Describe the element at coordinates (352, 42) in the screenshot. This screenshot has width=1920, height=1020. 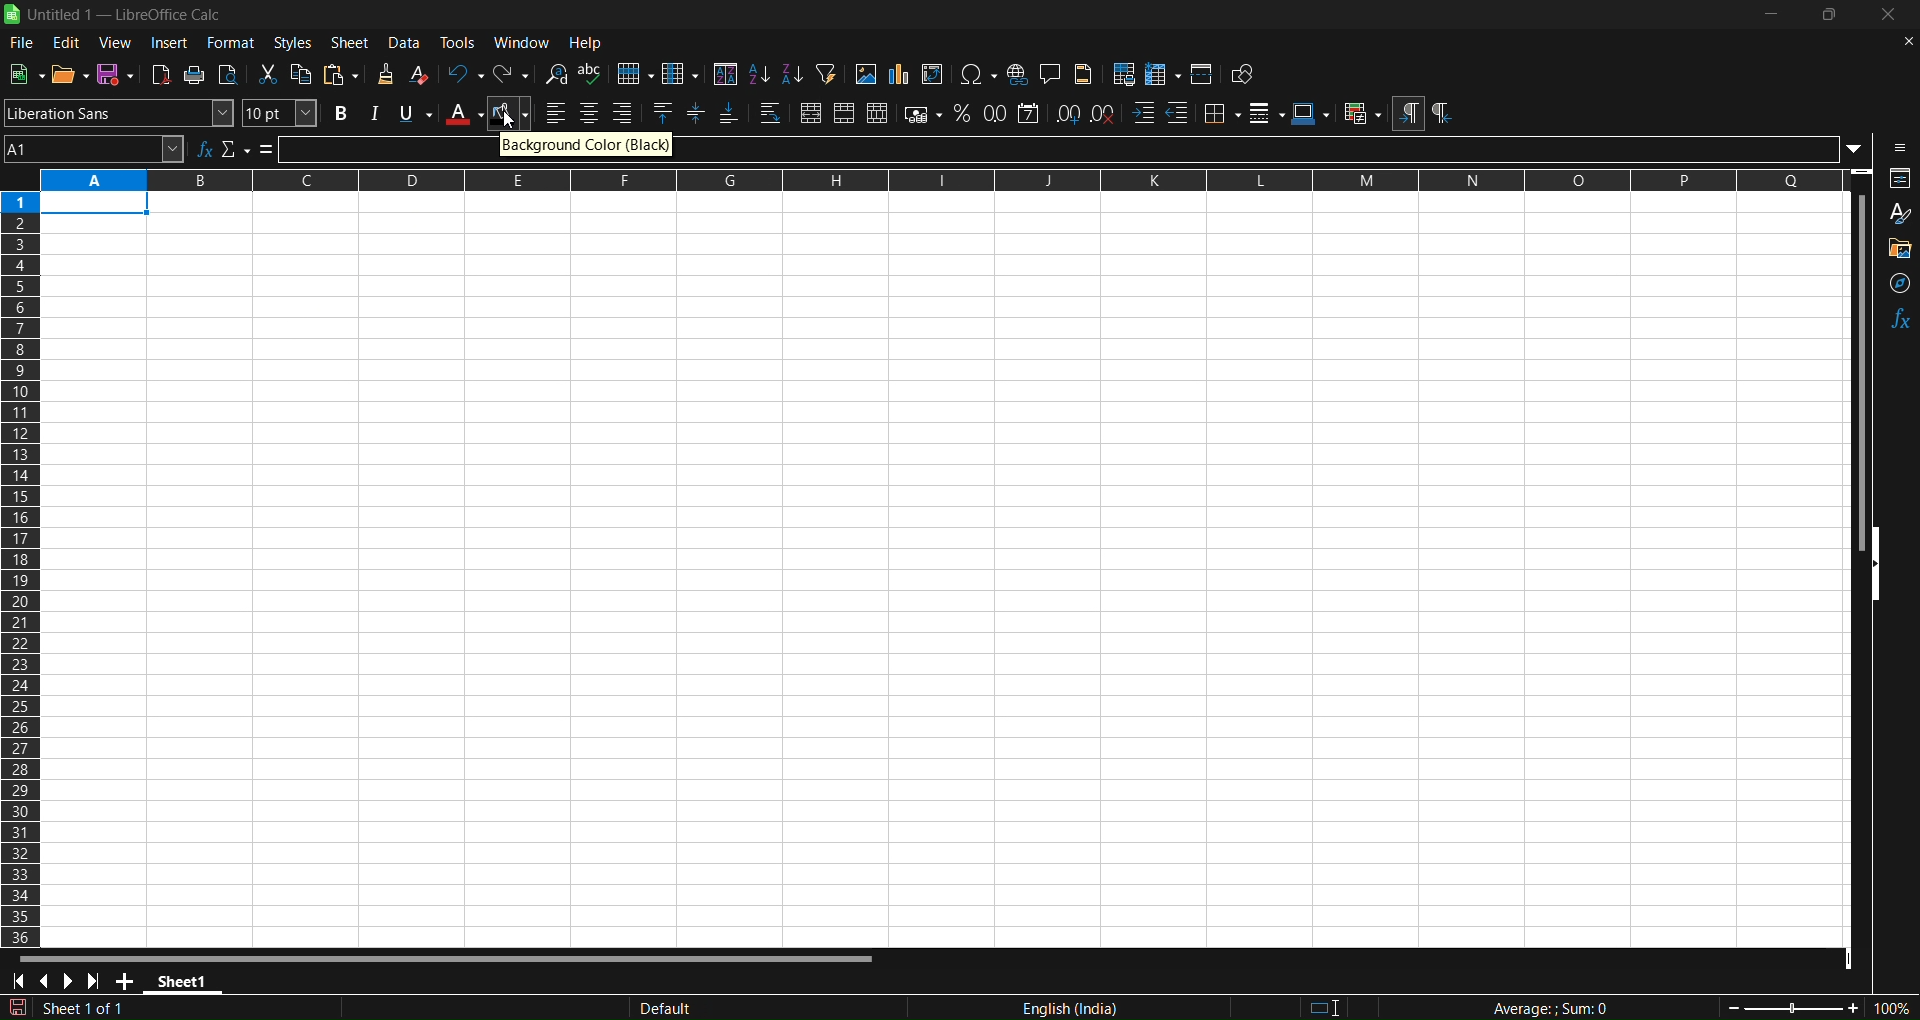
I see `sheet` at that location.